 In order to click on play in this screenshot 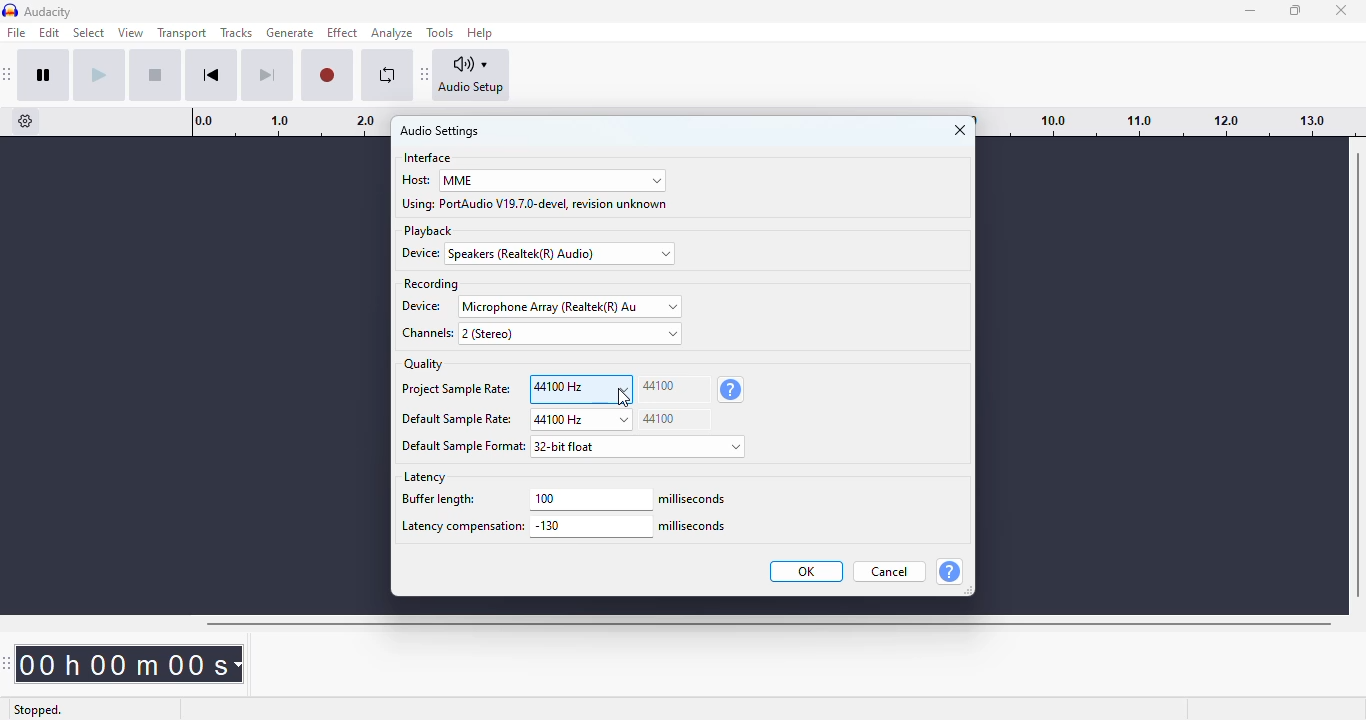, I will do `click(99, 75)`.